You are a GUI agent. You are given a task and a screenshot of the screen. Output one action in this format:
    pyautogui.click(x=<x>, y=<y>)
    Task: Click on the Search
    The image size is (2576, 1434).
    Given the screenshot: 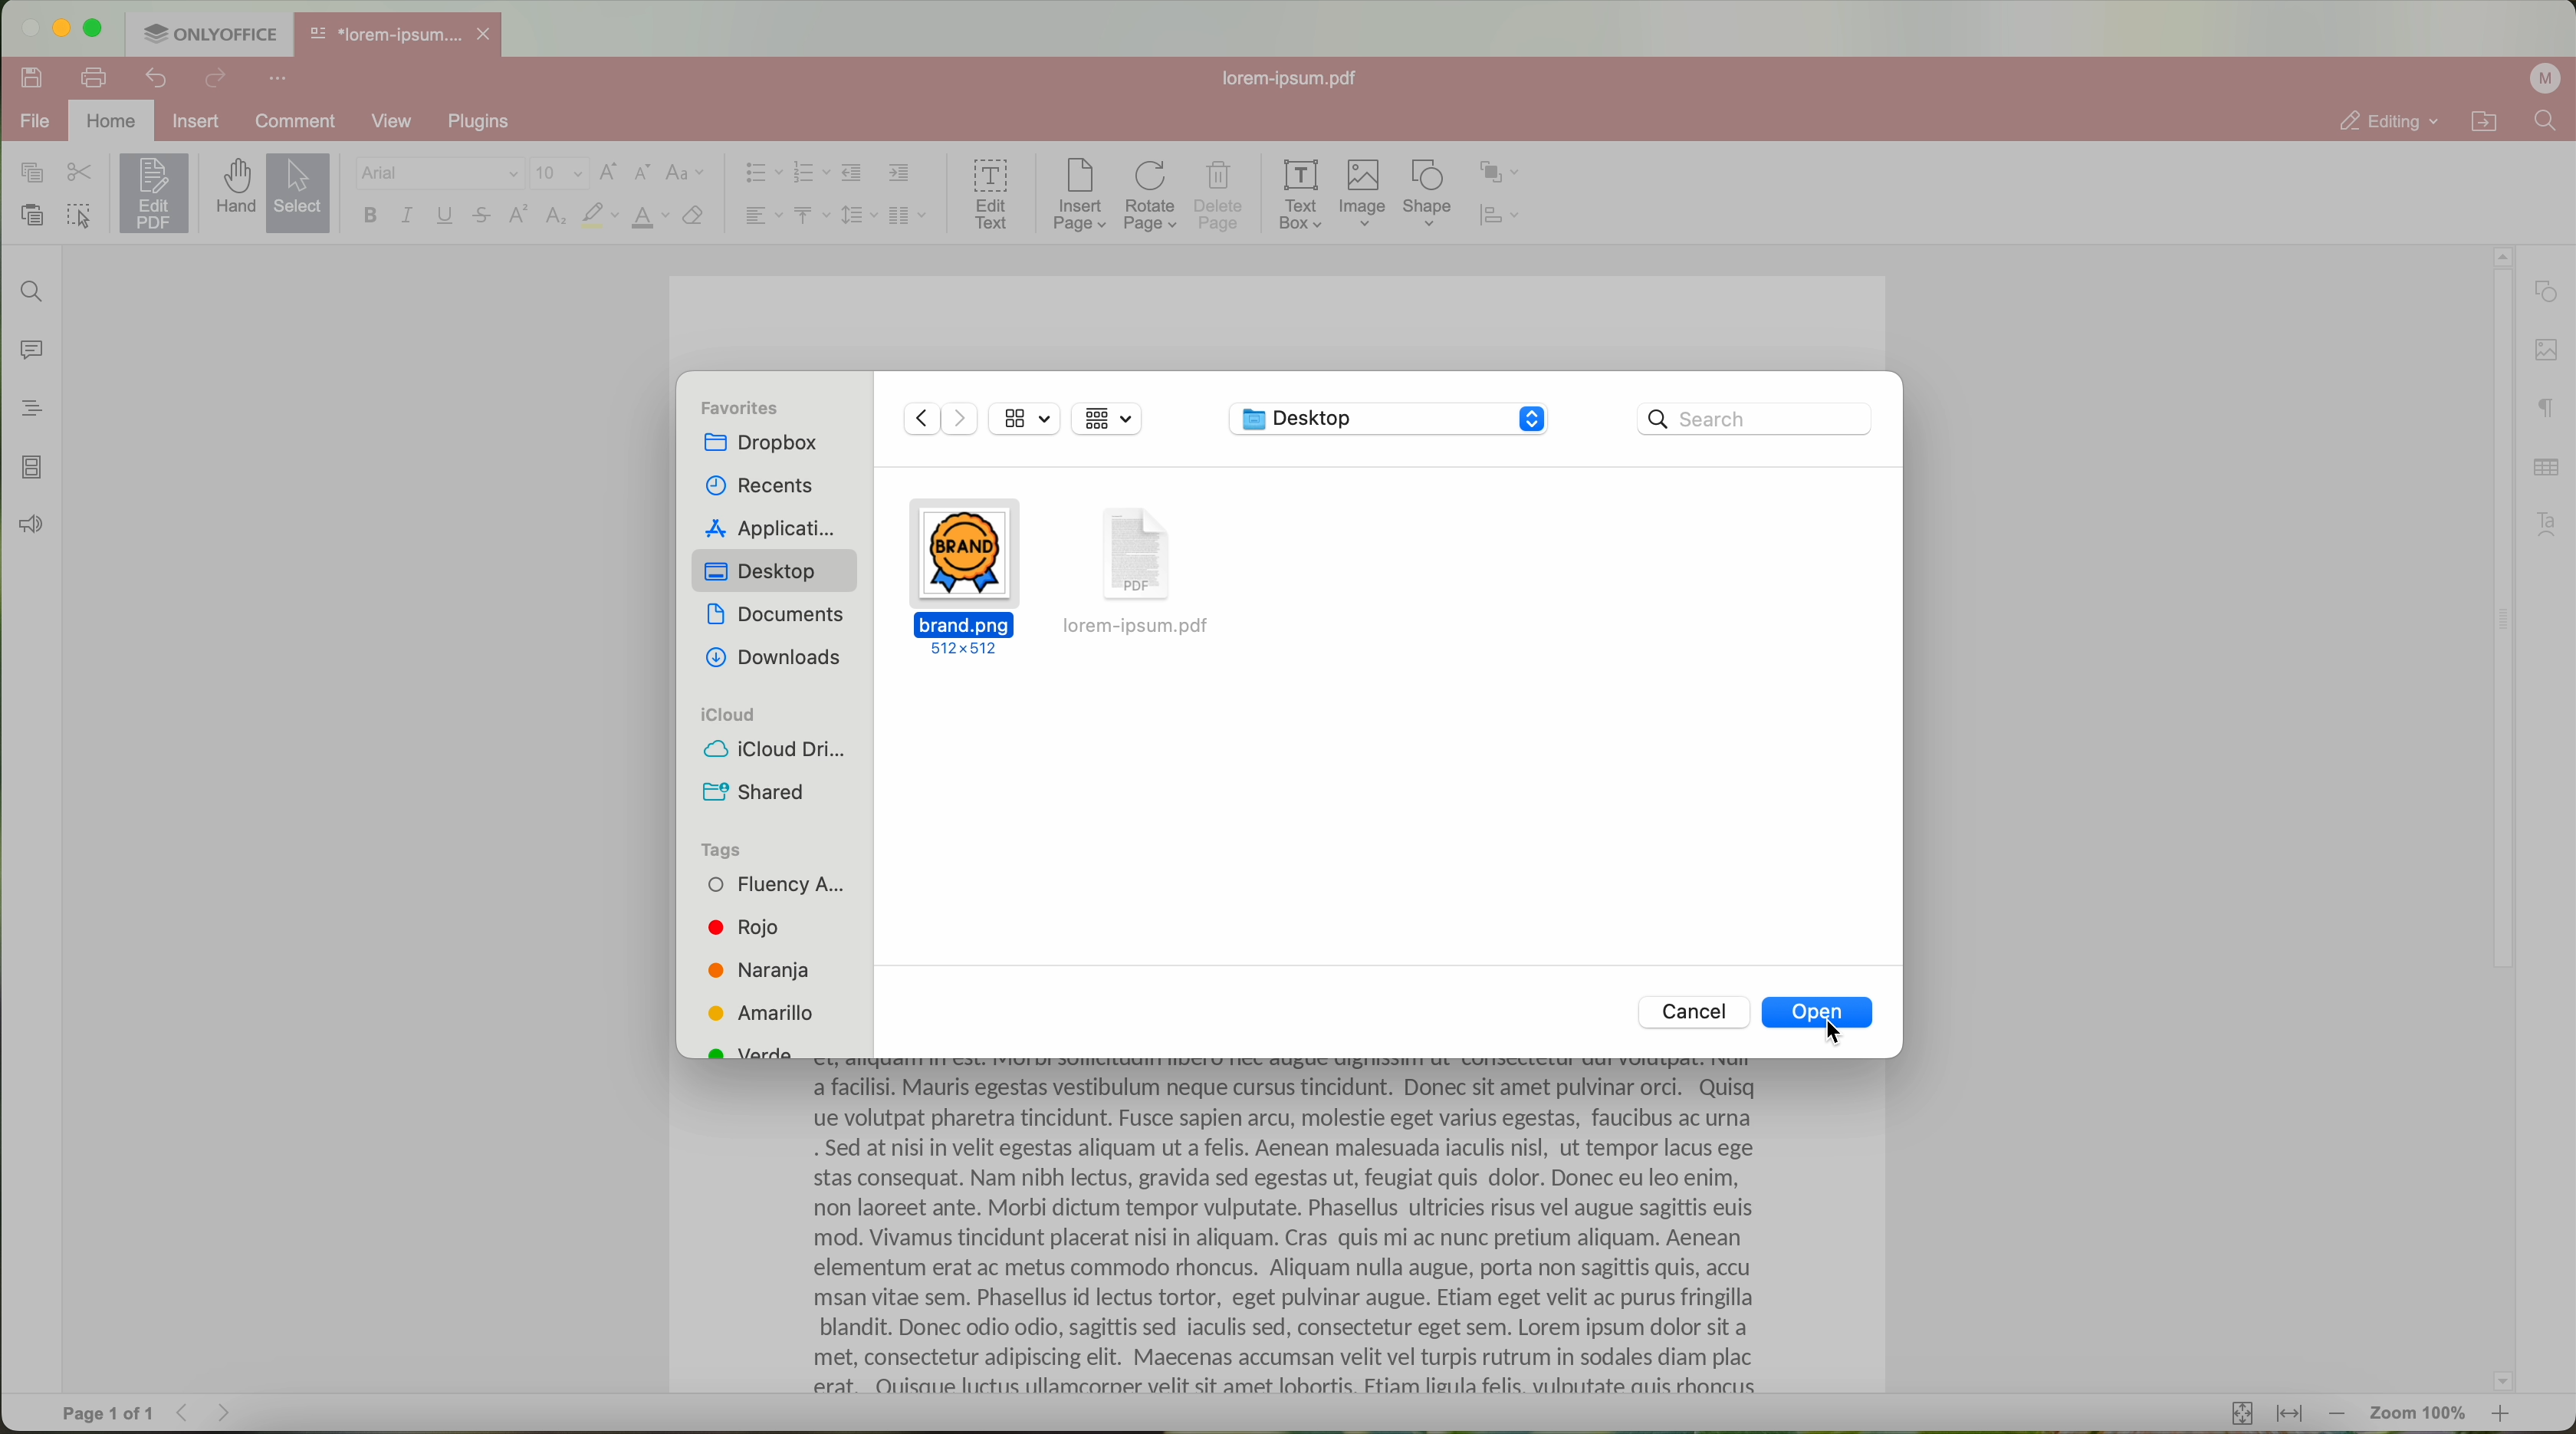 What is the action you would take?
    pyautogui.click(x=1743, y=417)
    